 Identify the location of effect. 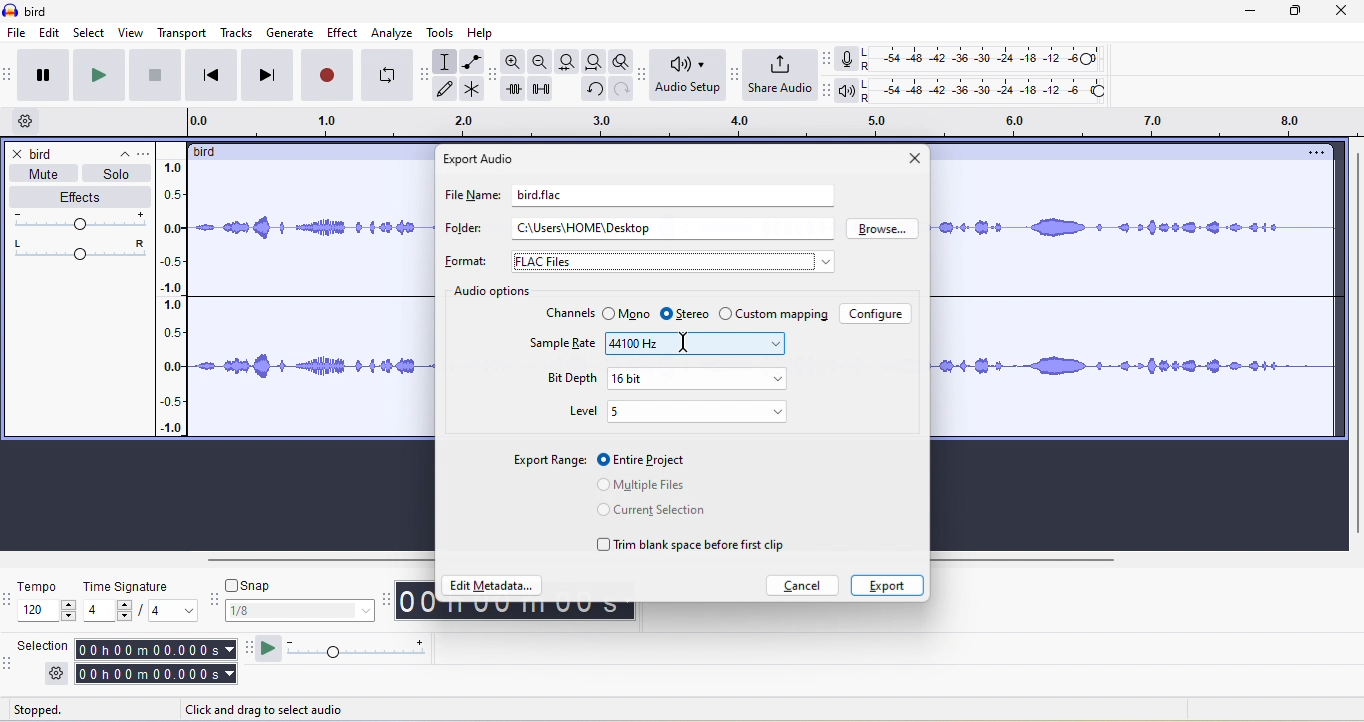
(343, 32).